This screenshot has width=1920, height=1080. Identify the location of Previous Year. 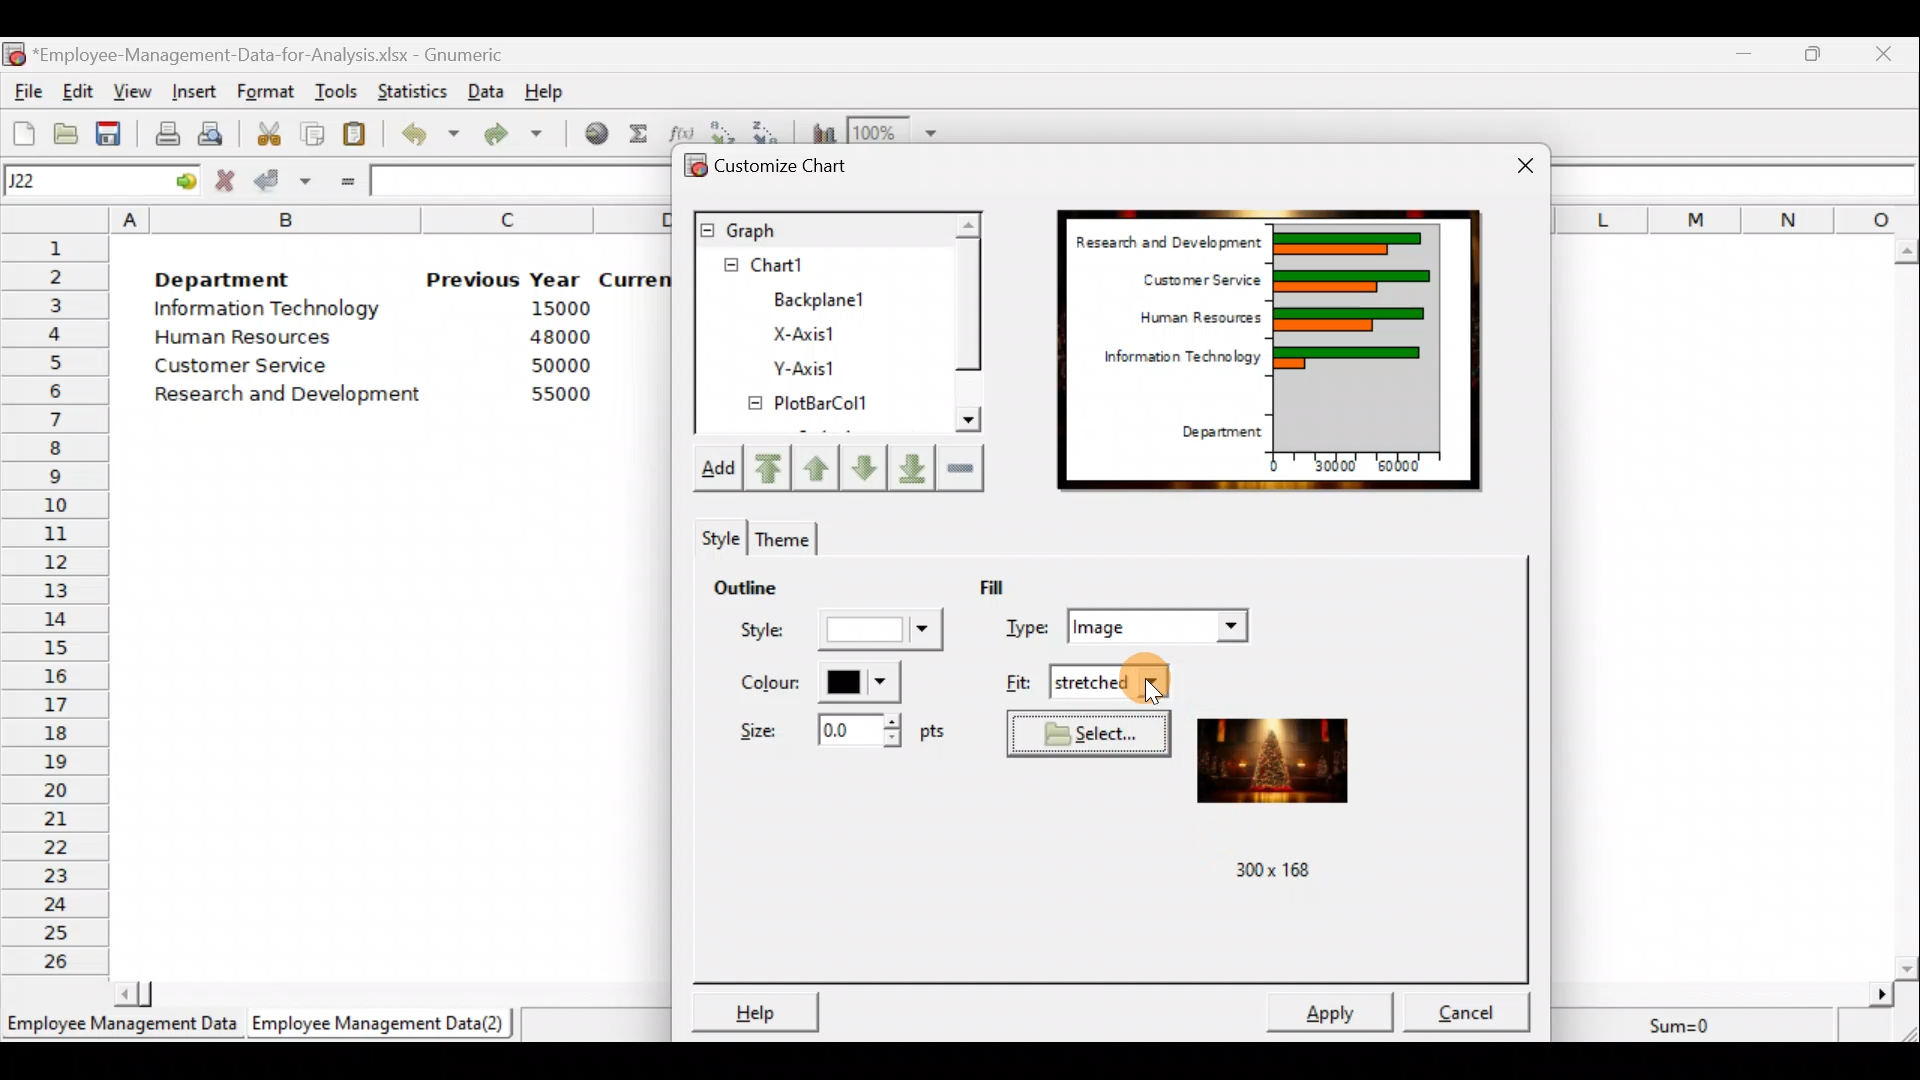
(505, 278).